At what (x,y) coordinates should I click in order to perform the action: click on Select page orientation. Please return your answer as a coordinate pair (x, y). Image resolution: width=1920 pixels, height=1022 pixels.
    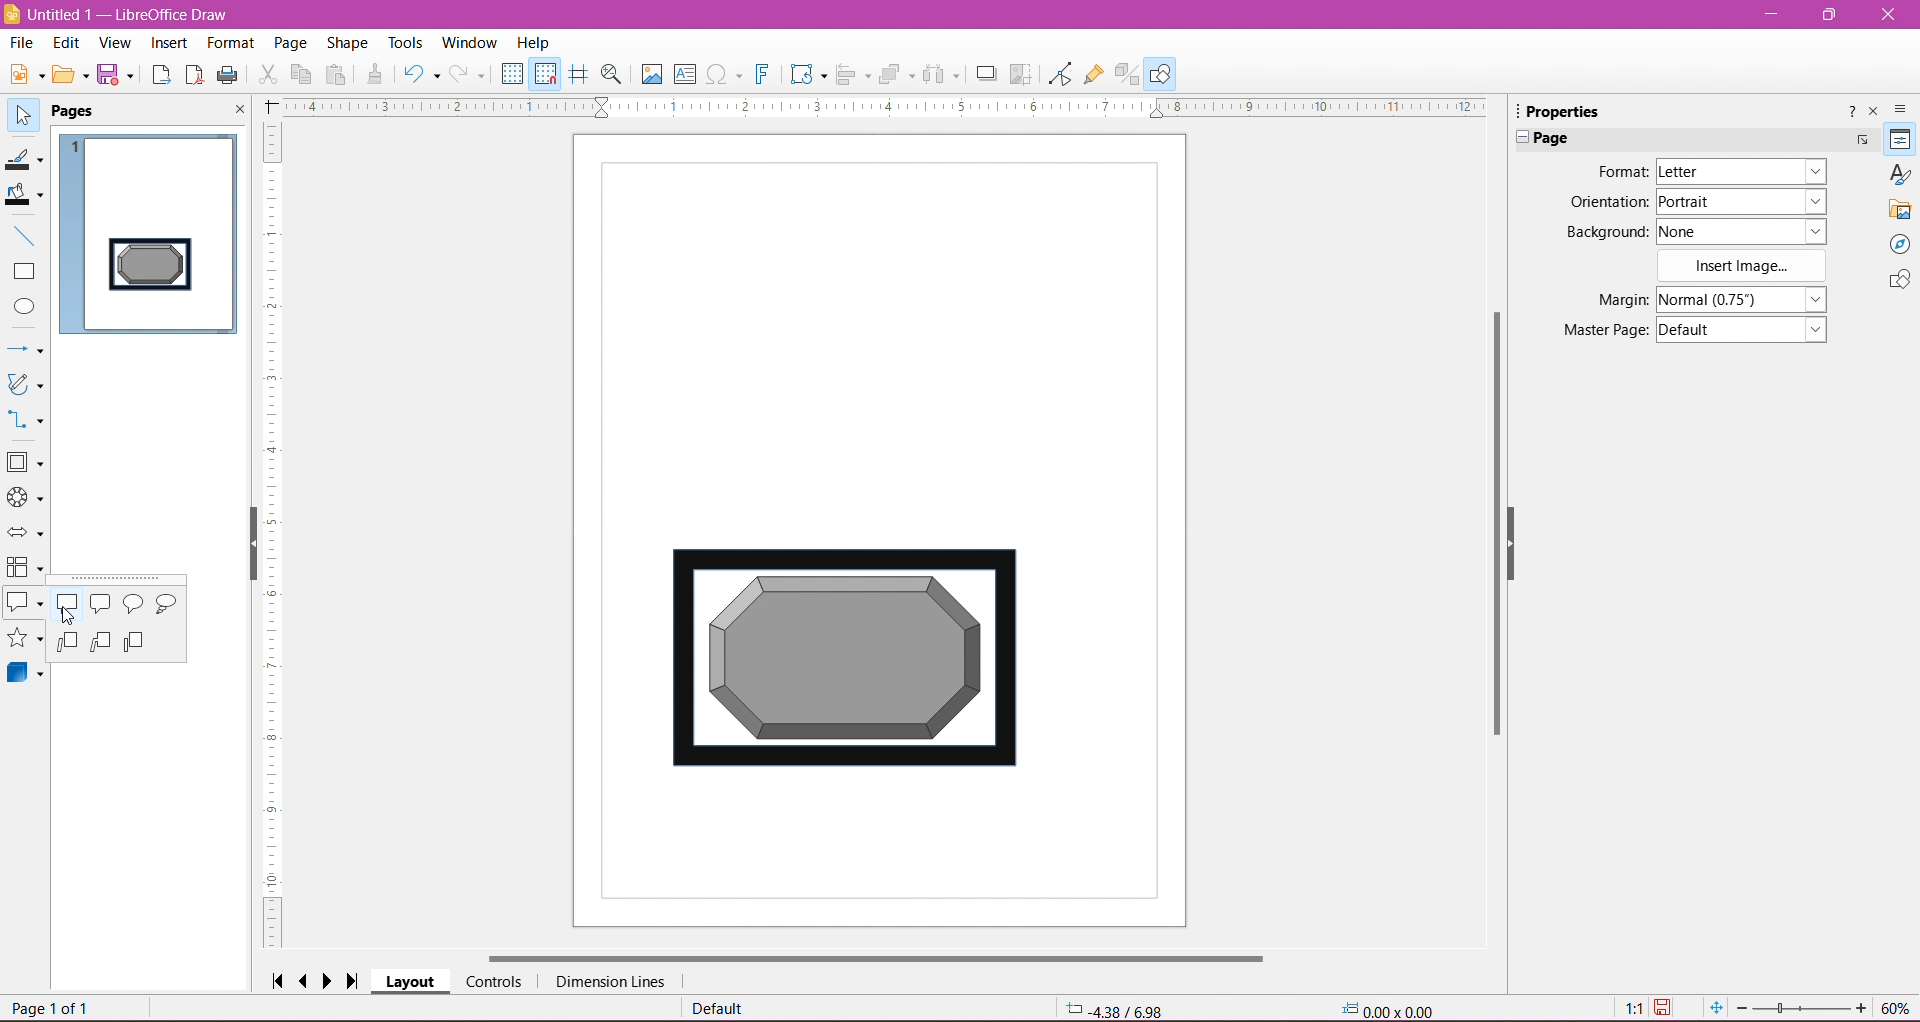
    Looking at the image, I should click on (1745, 200).